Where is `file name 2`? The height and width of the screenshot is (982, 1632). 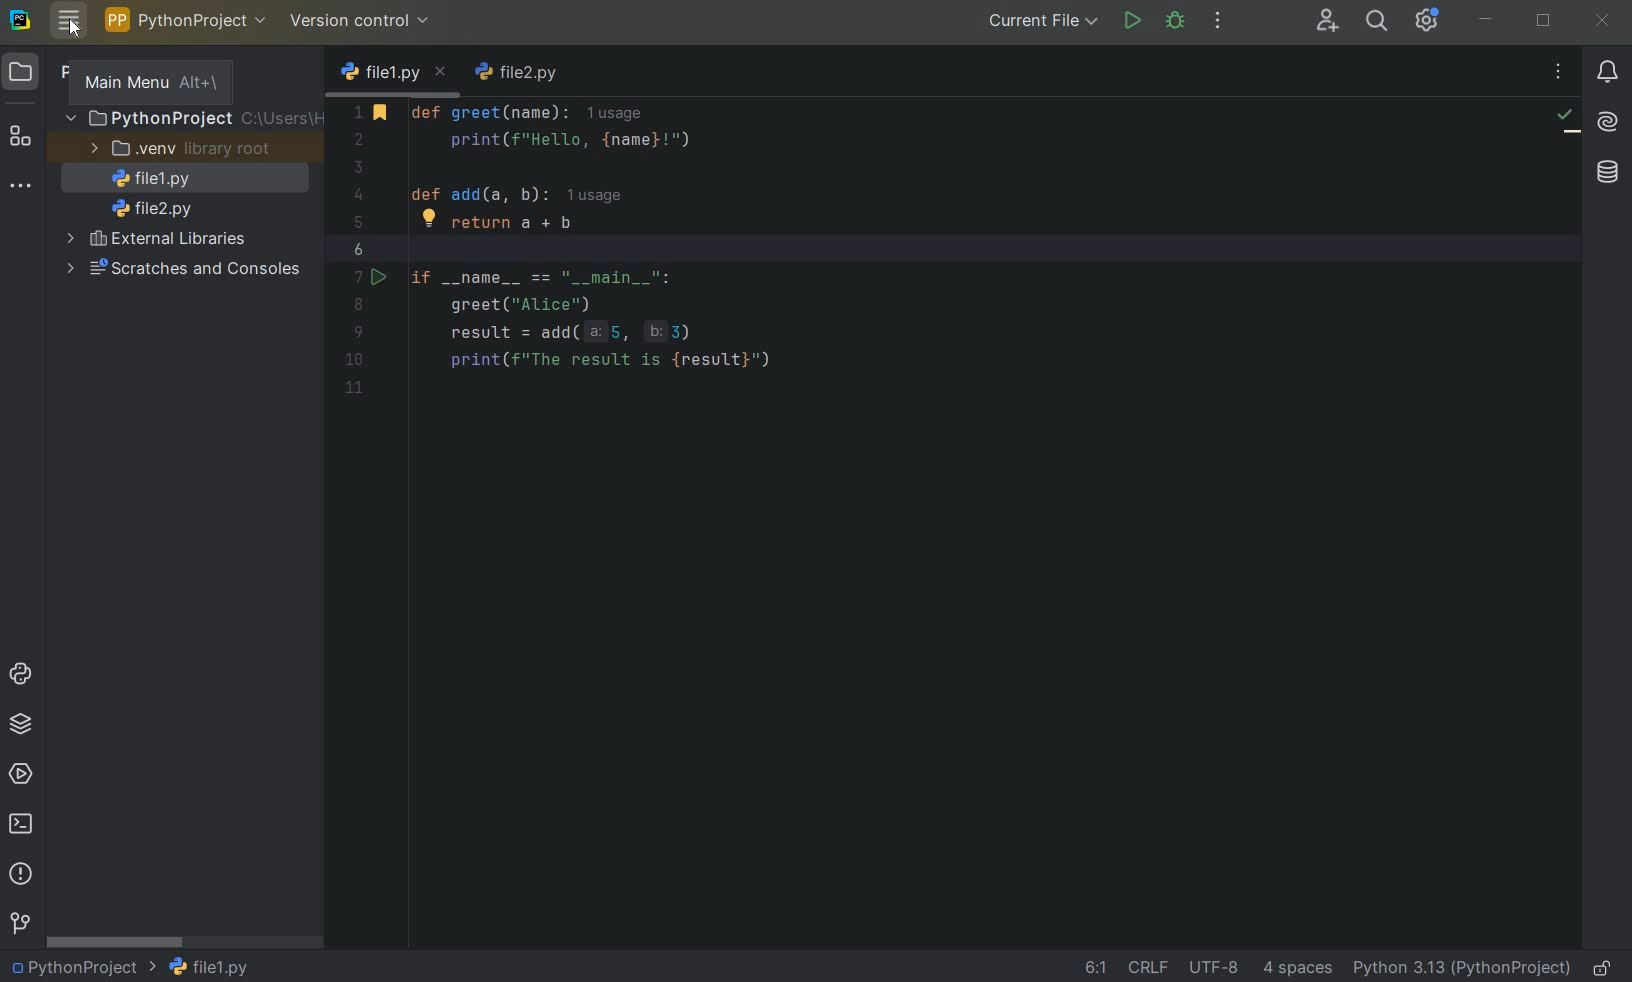 file name 2 is located at coordinates (520, 75).